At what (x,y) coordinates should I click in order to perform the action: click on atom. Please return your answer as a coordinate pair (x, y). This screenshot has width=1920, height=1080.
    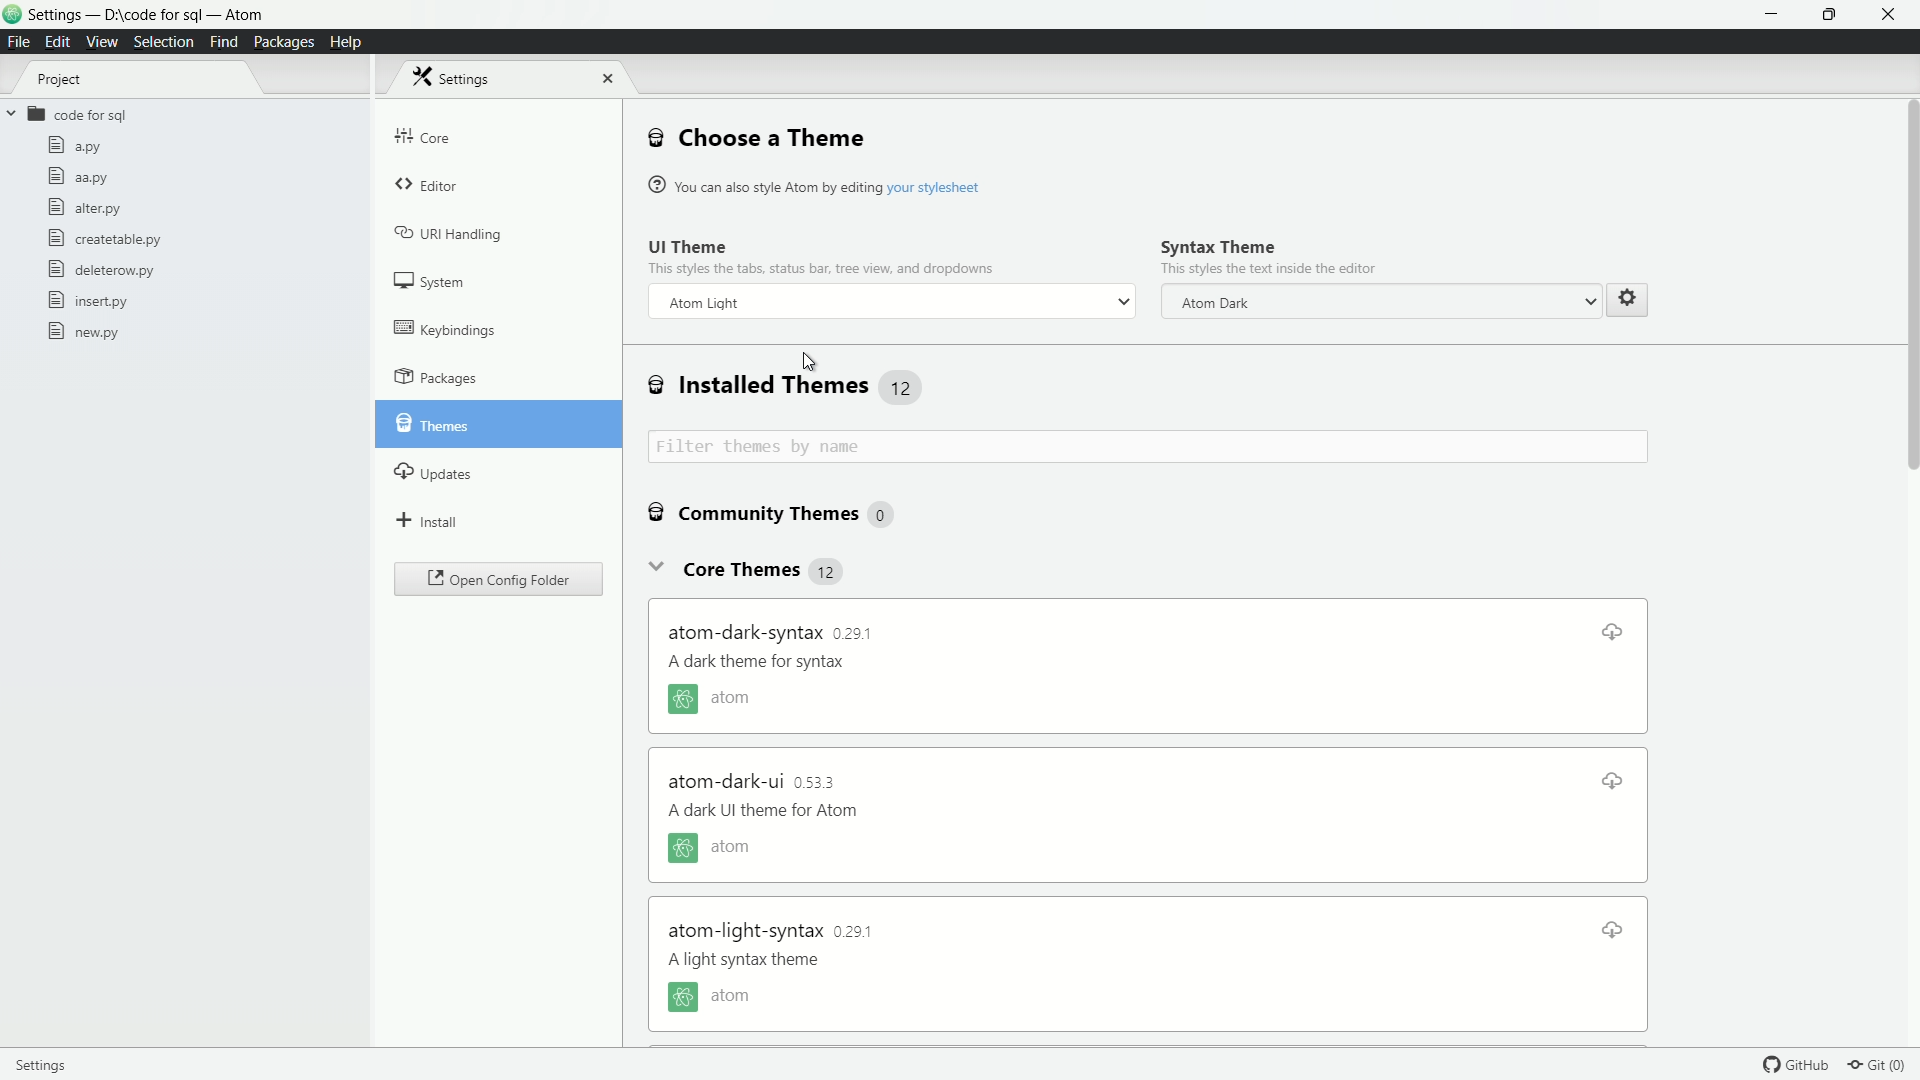
    Looking at the image, I should click on (731, 700).